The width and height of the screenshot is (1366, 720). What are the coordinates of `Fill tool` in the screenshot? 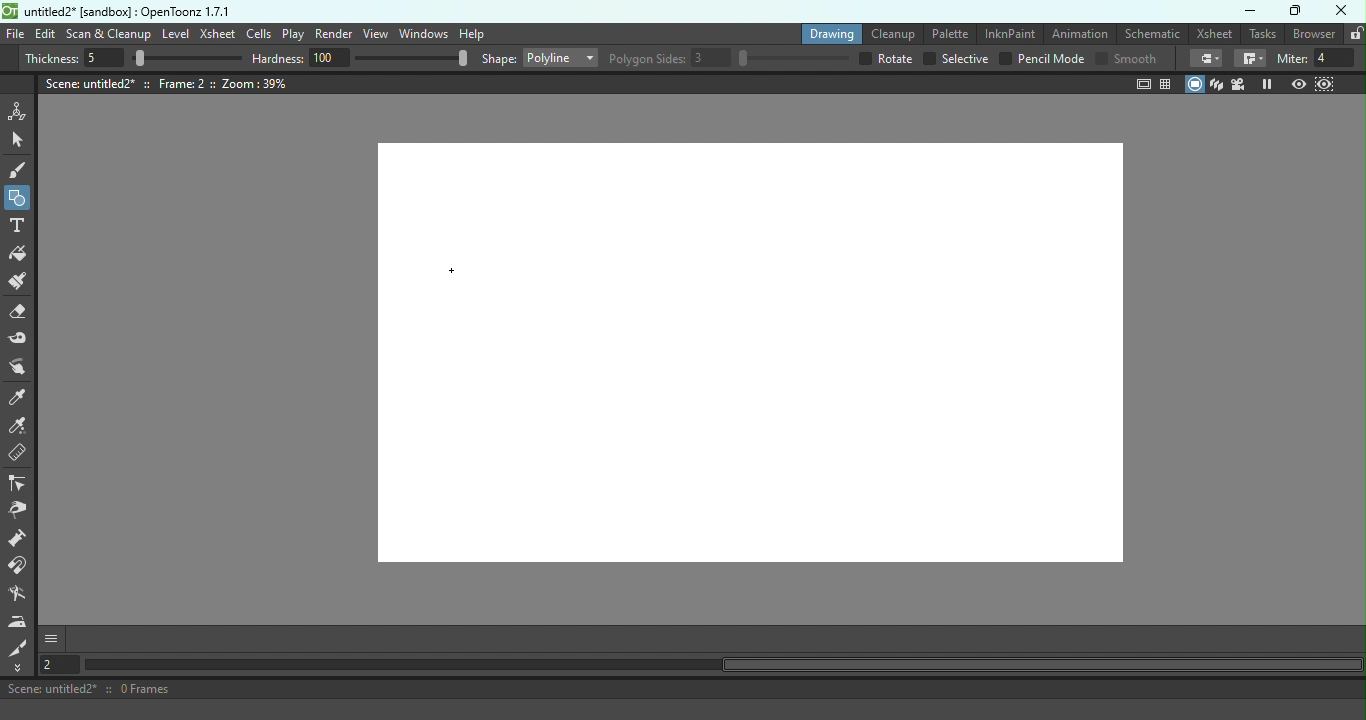 It's located at (22, 254).